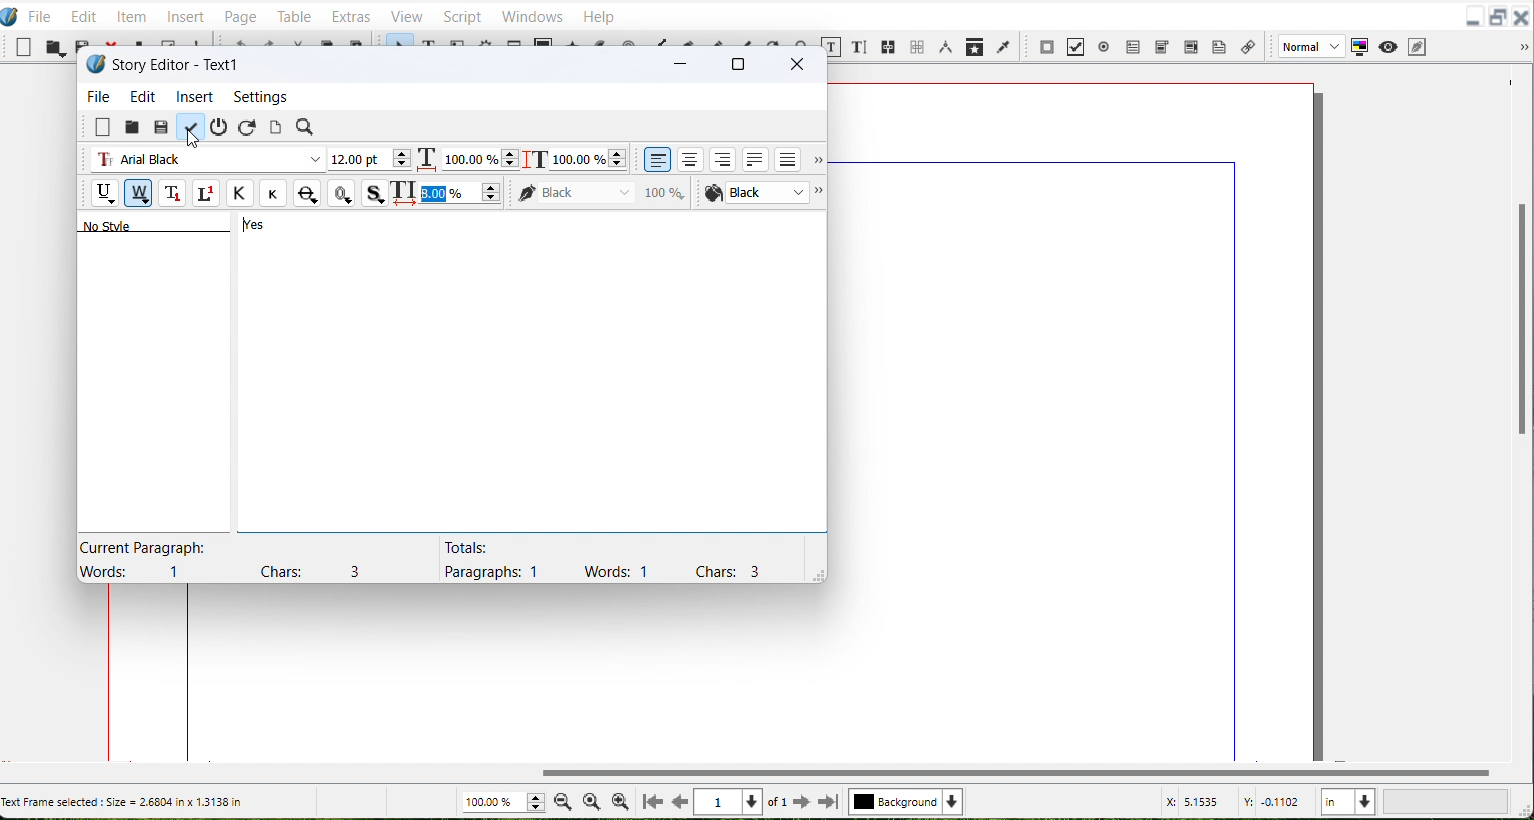  Describe the element at coordinates (1033, 163) in the screenshot. I see `top margin` at that location.